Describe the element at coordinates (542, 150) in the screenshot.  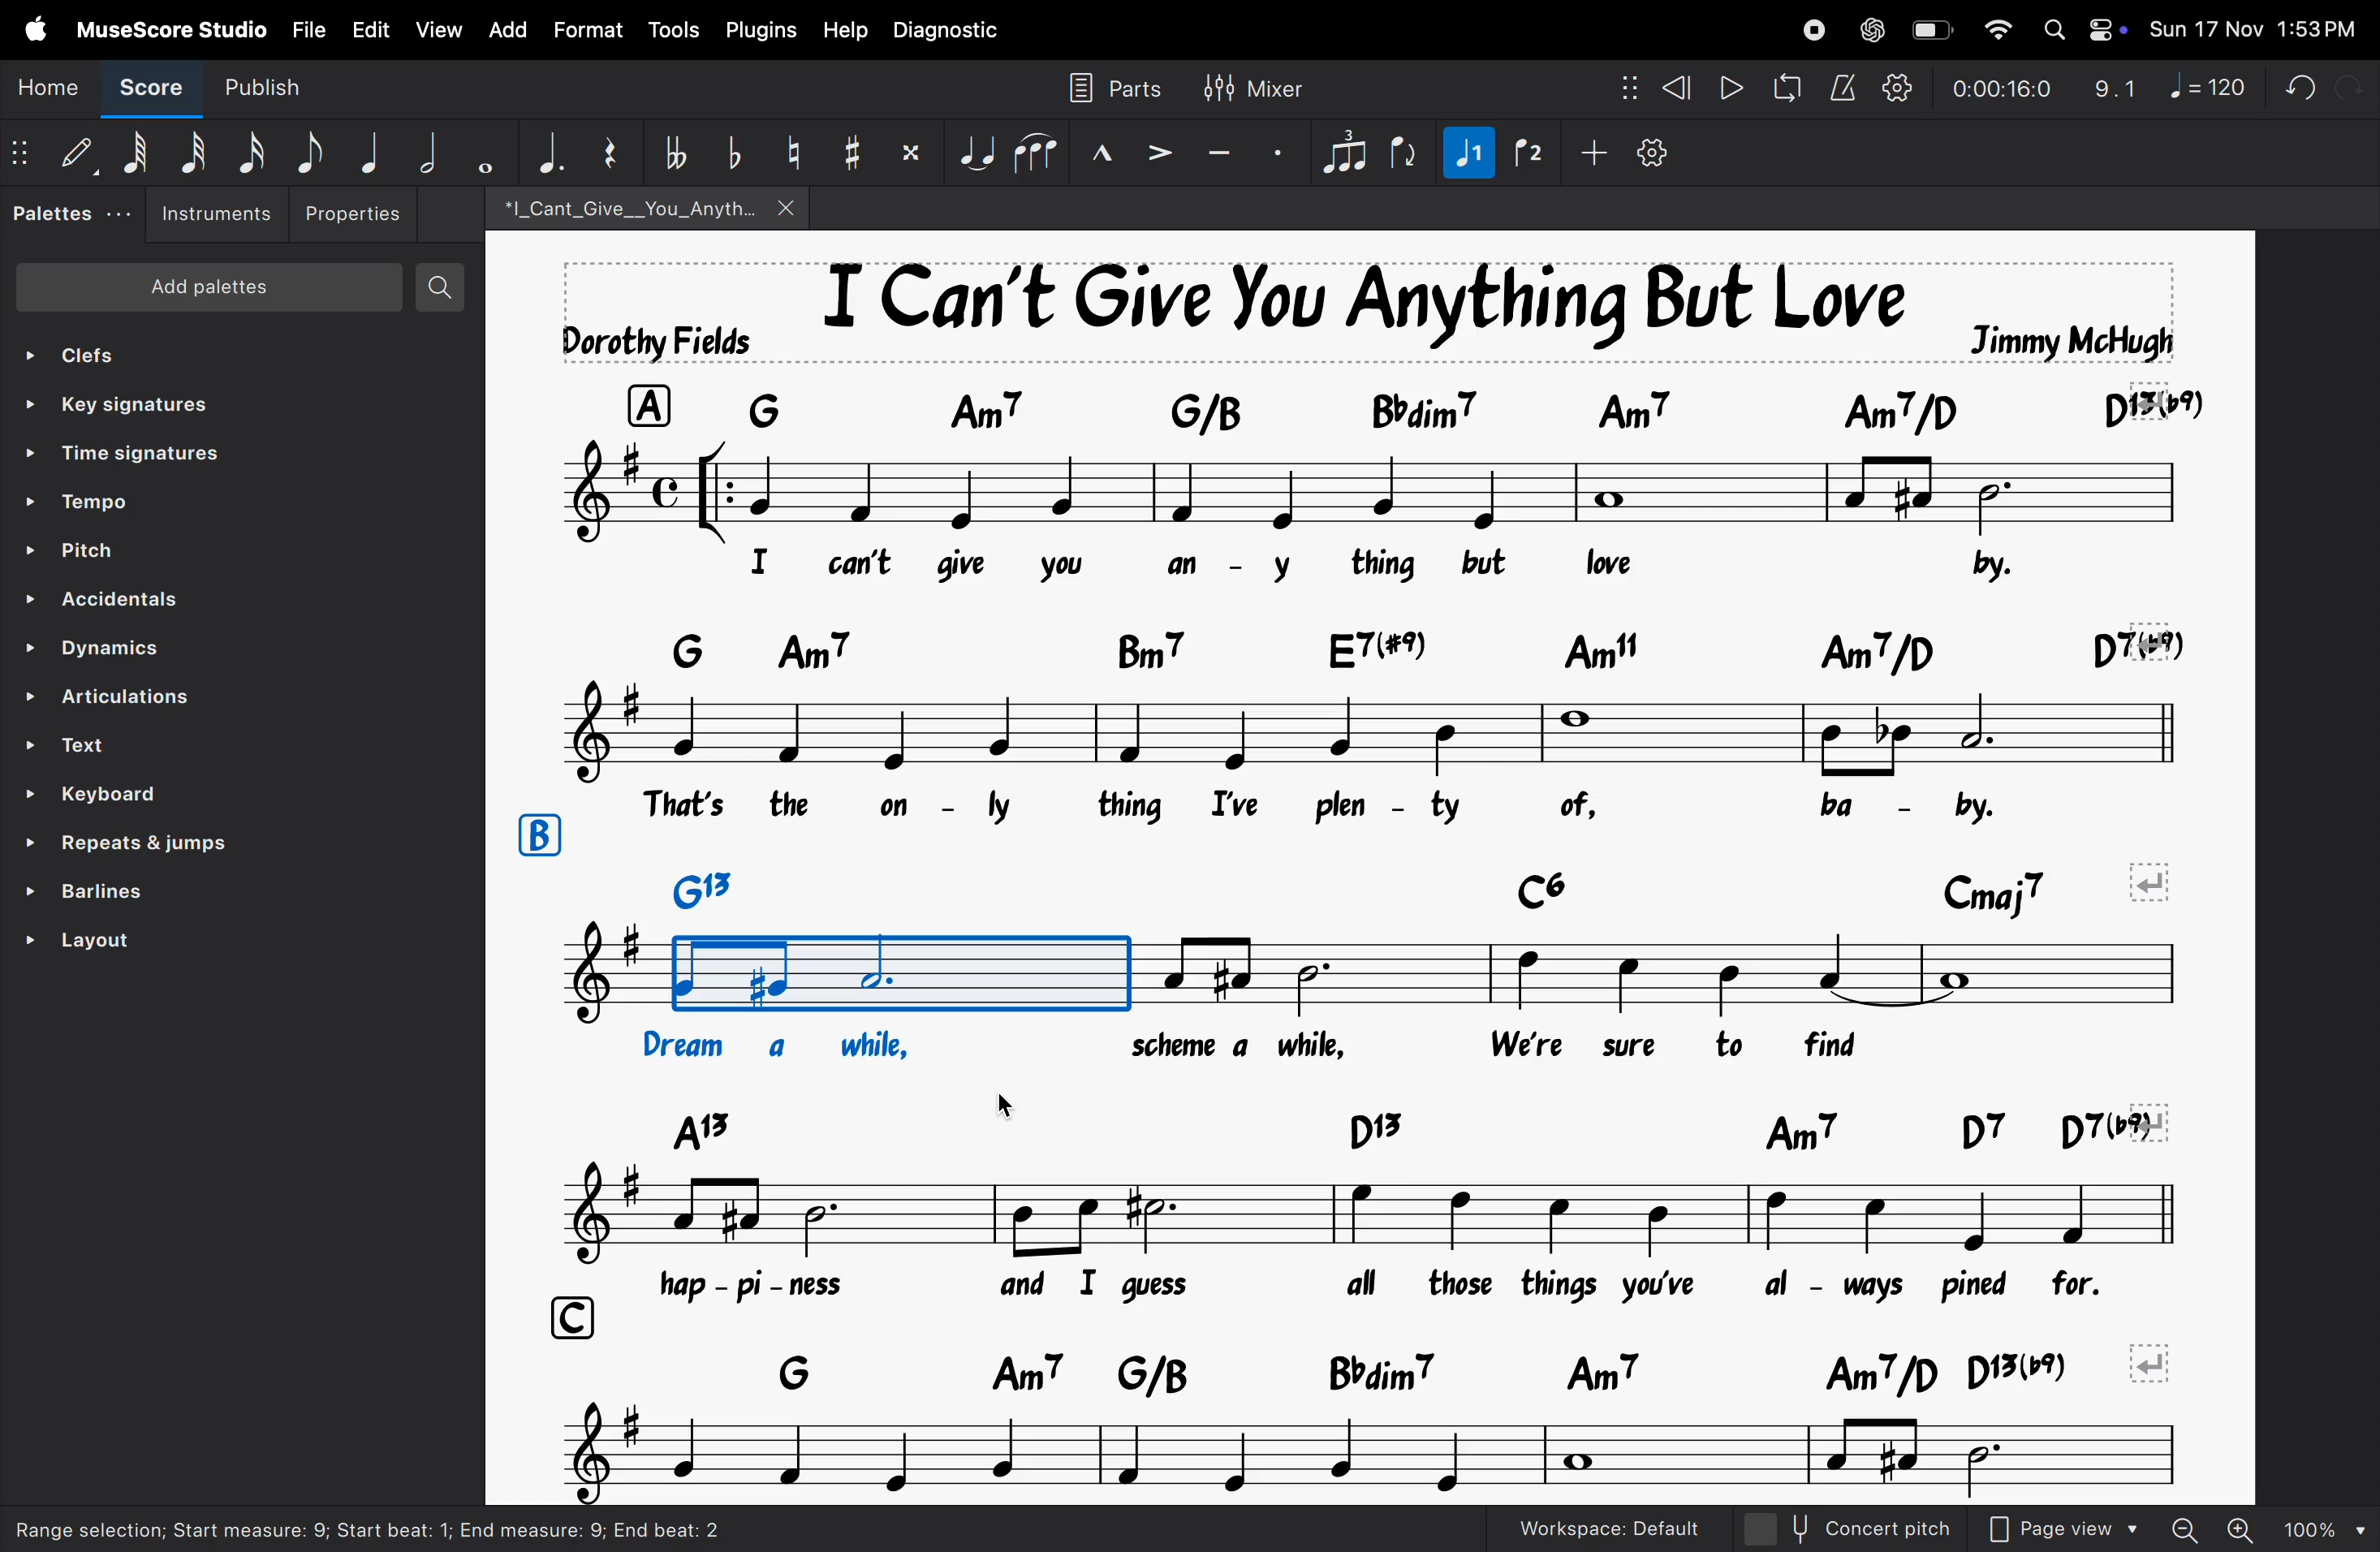
I see ` aggumentation dot` at that location.